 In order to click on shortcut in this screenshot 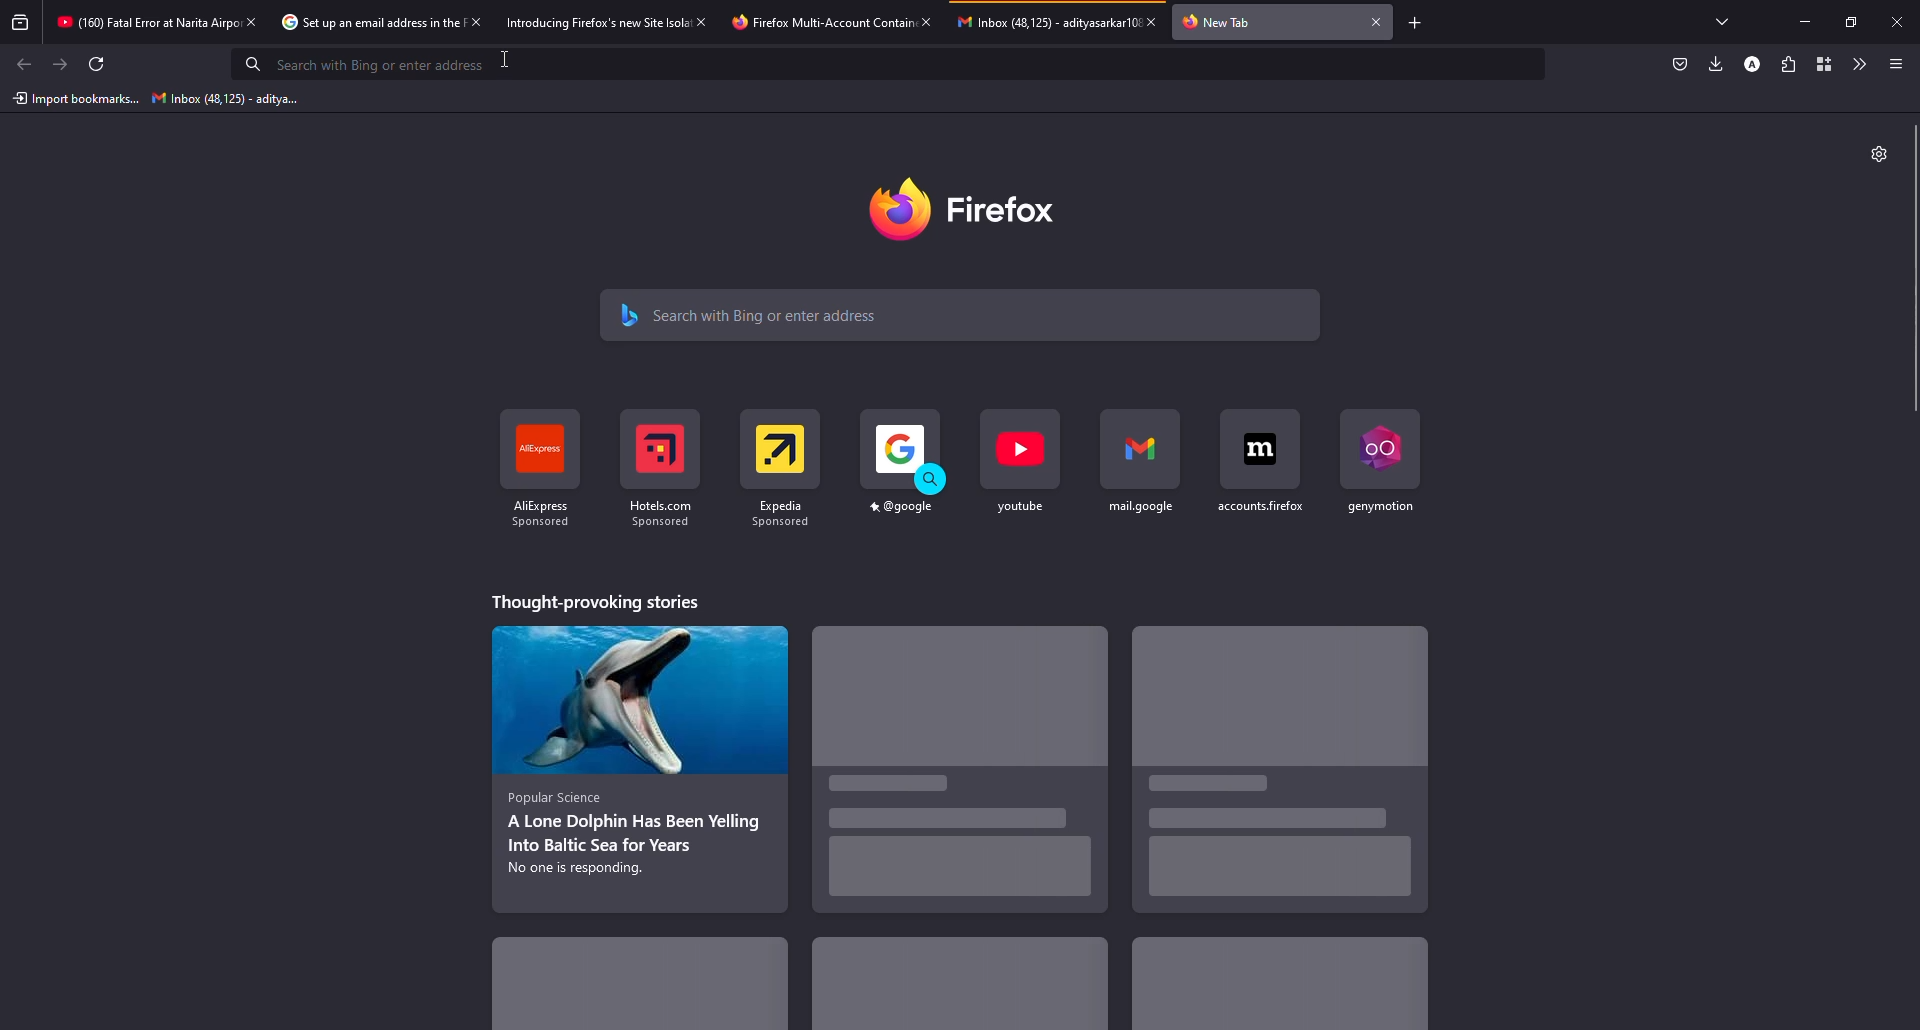, I will do `click(784, 475)`.